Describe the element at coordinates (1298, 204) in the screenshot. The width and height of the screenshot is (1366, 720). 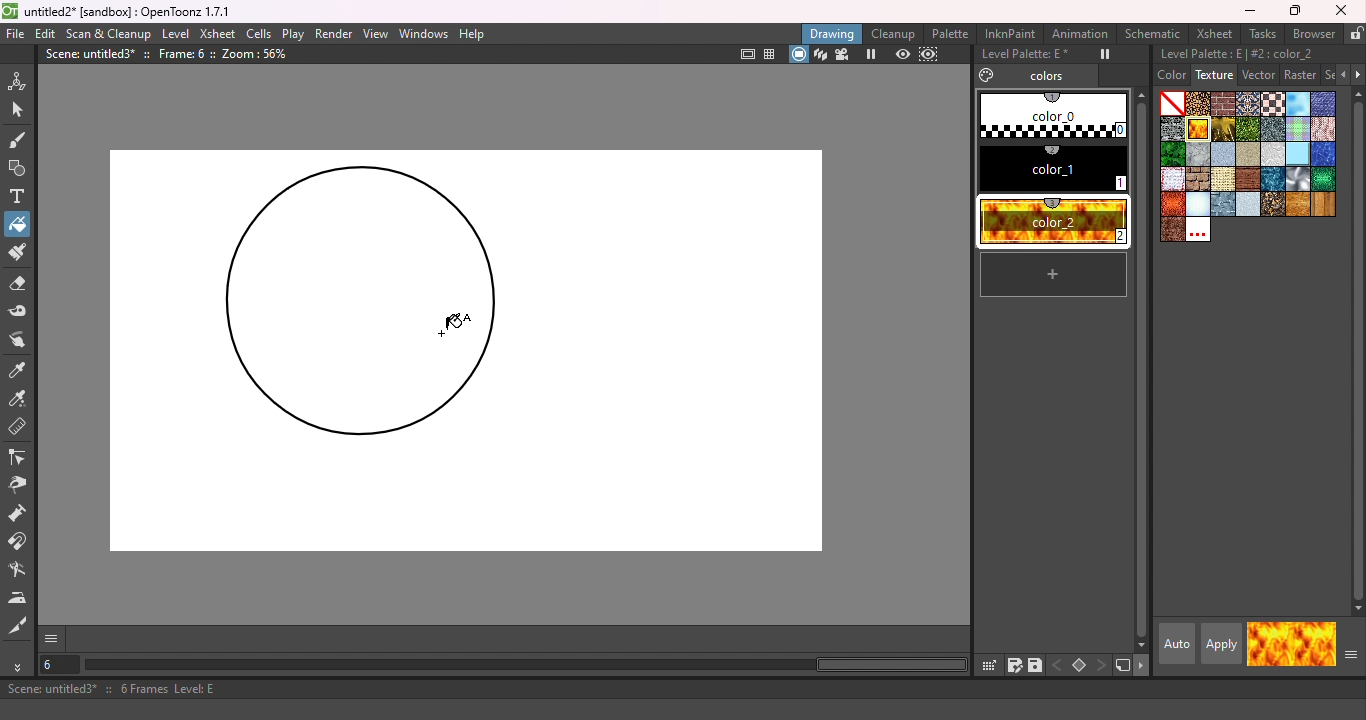
I see `woodgran.bmp` at that location.